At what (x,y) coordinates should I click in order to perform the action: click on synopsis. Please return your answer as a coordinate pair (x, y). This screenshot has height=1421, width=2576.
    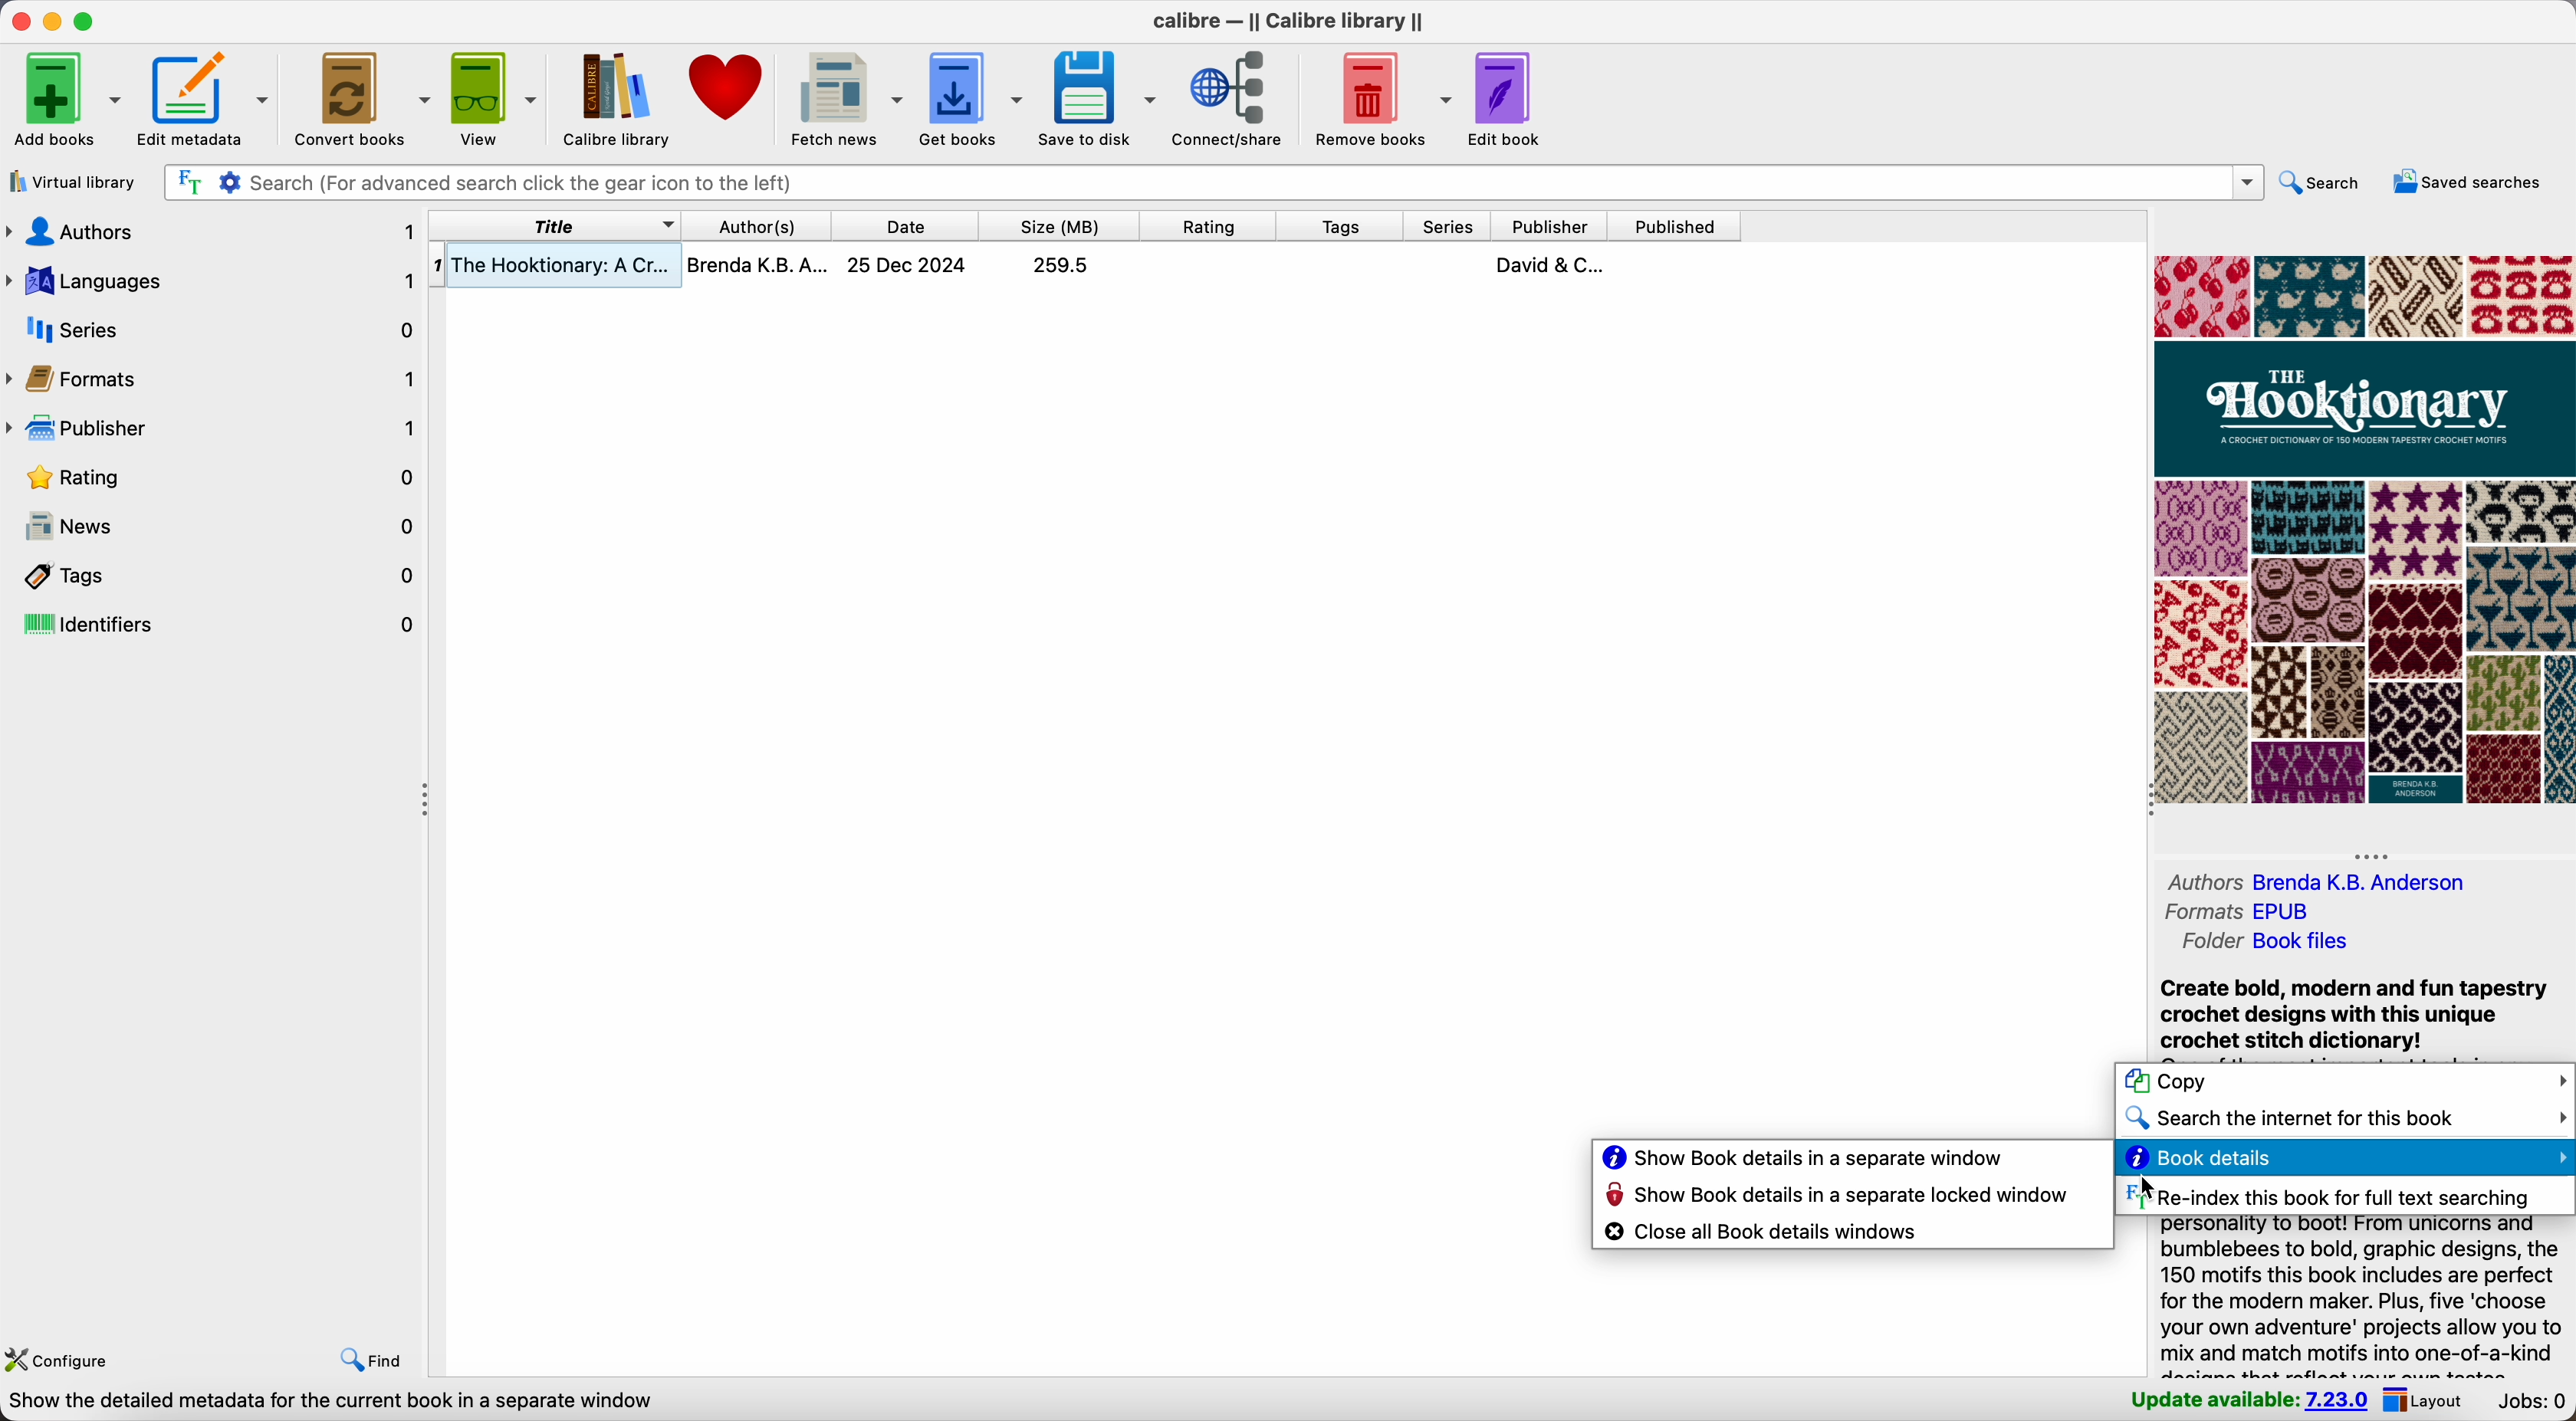
    Looking at the image, I should click on (2351, 1015).